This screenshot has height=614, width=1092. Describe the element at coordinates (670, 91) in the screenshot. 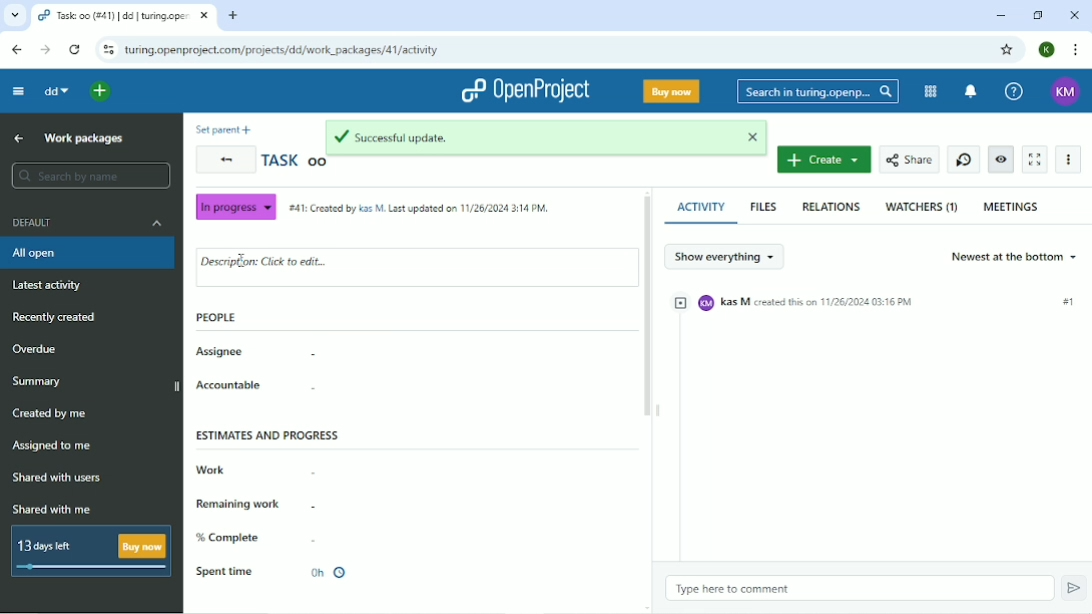

I see `Buy now` at that location.